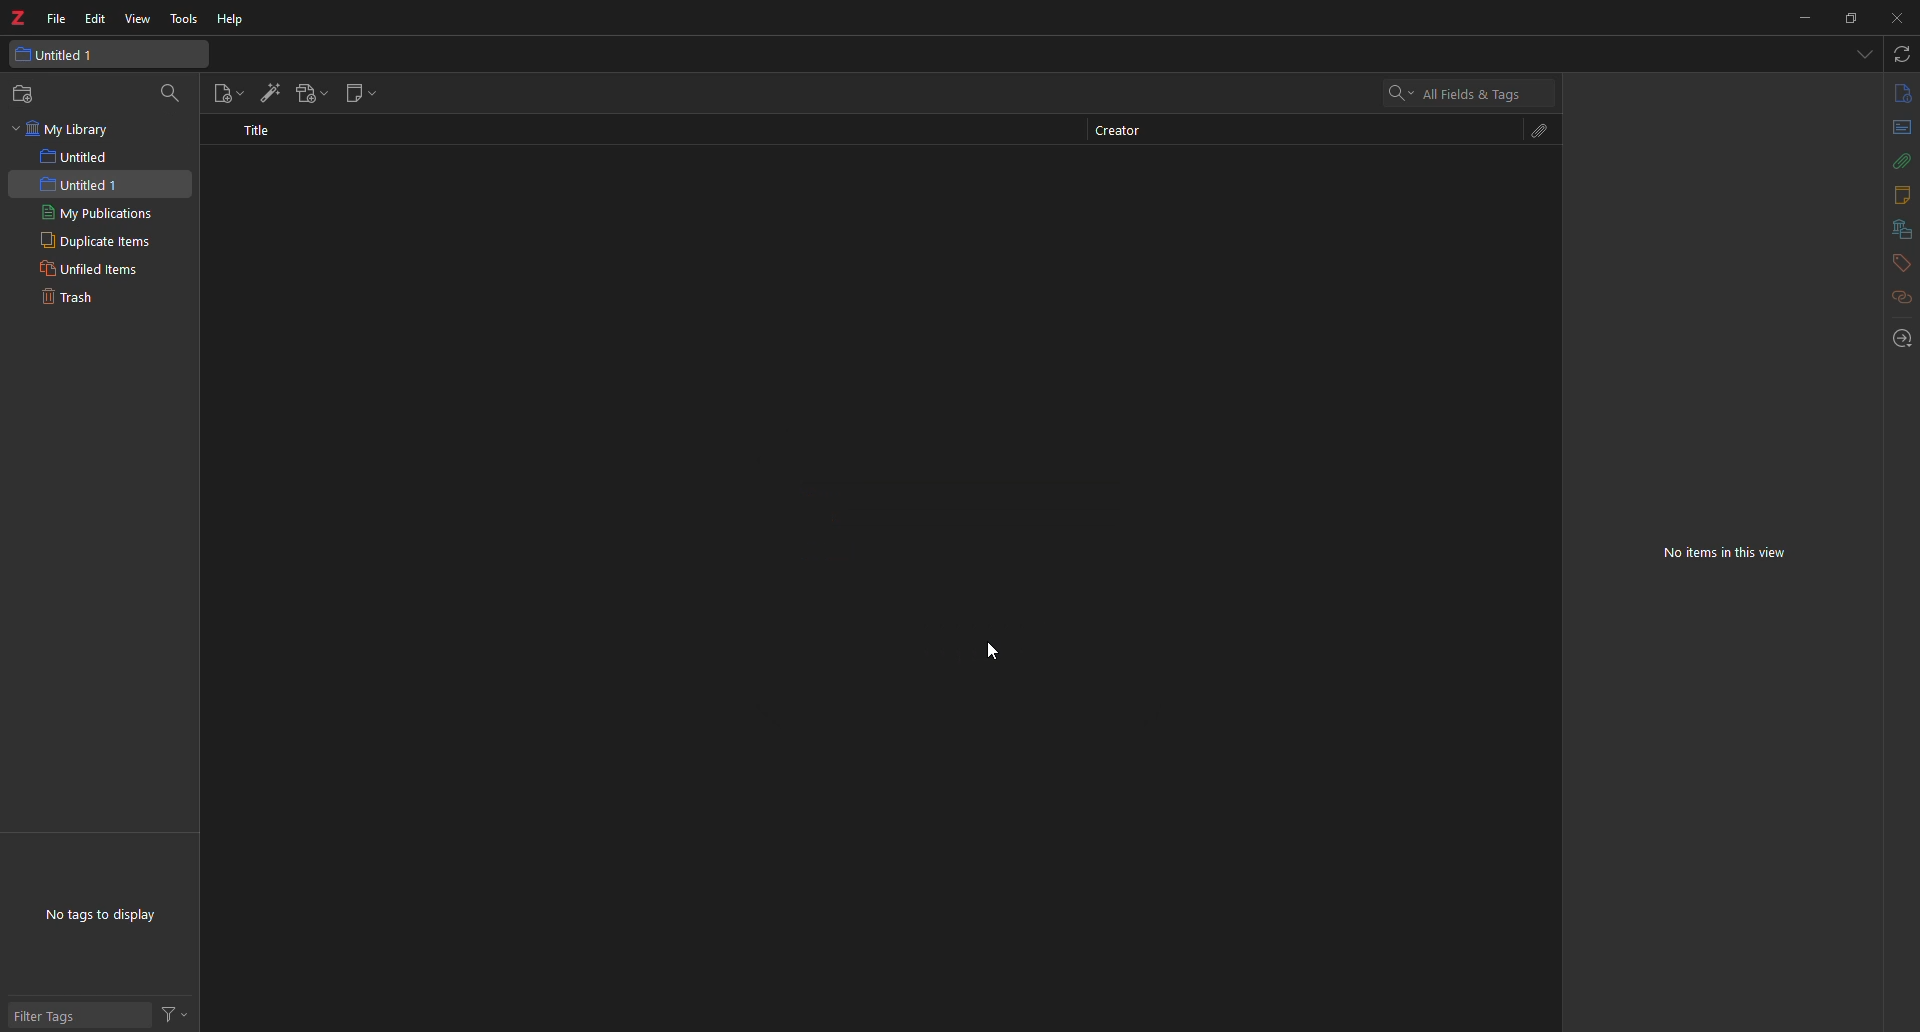  What do you see at coordinates (91, 268) in the screenshot?
I see `Unfiled items` at bounding box center [91, 268].